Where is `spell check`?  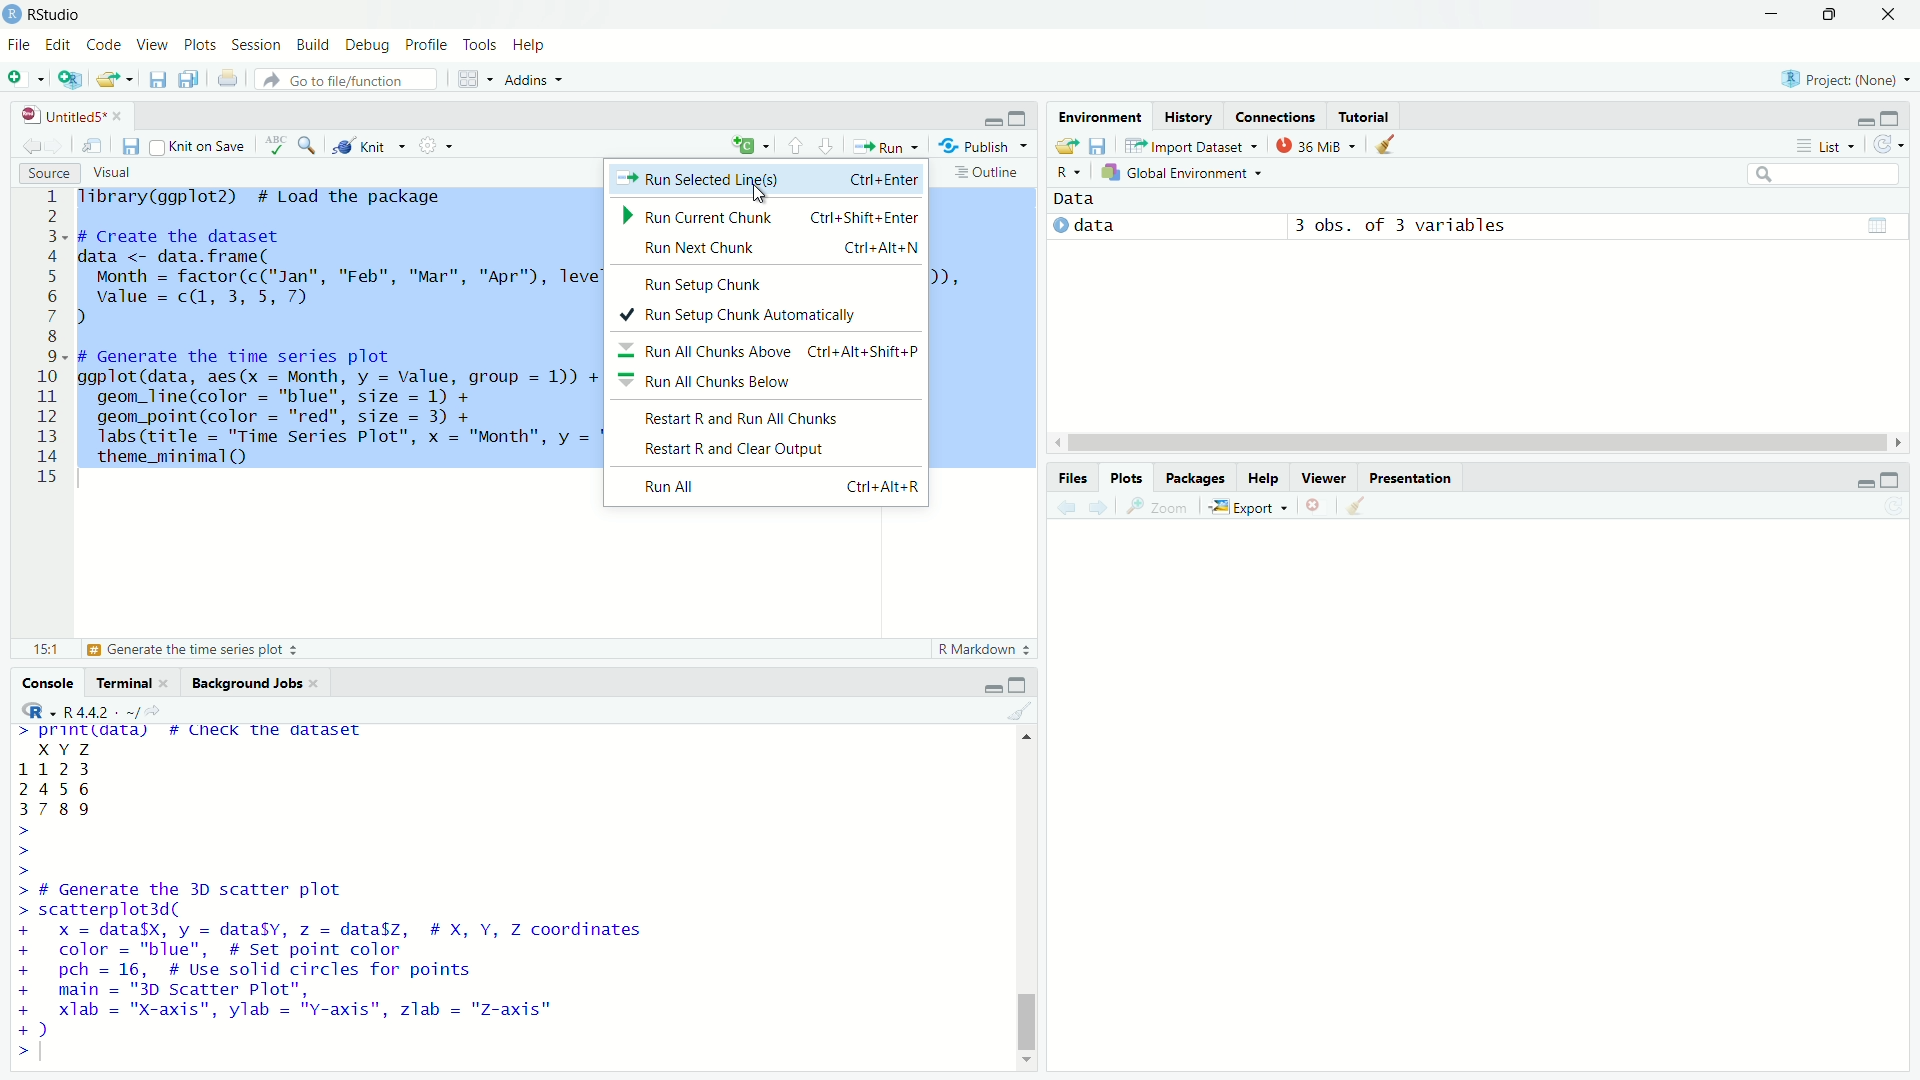
spell check is located at coordinates (272, 149).